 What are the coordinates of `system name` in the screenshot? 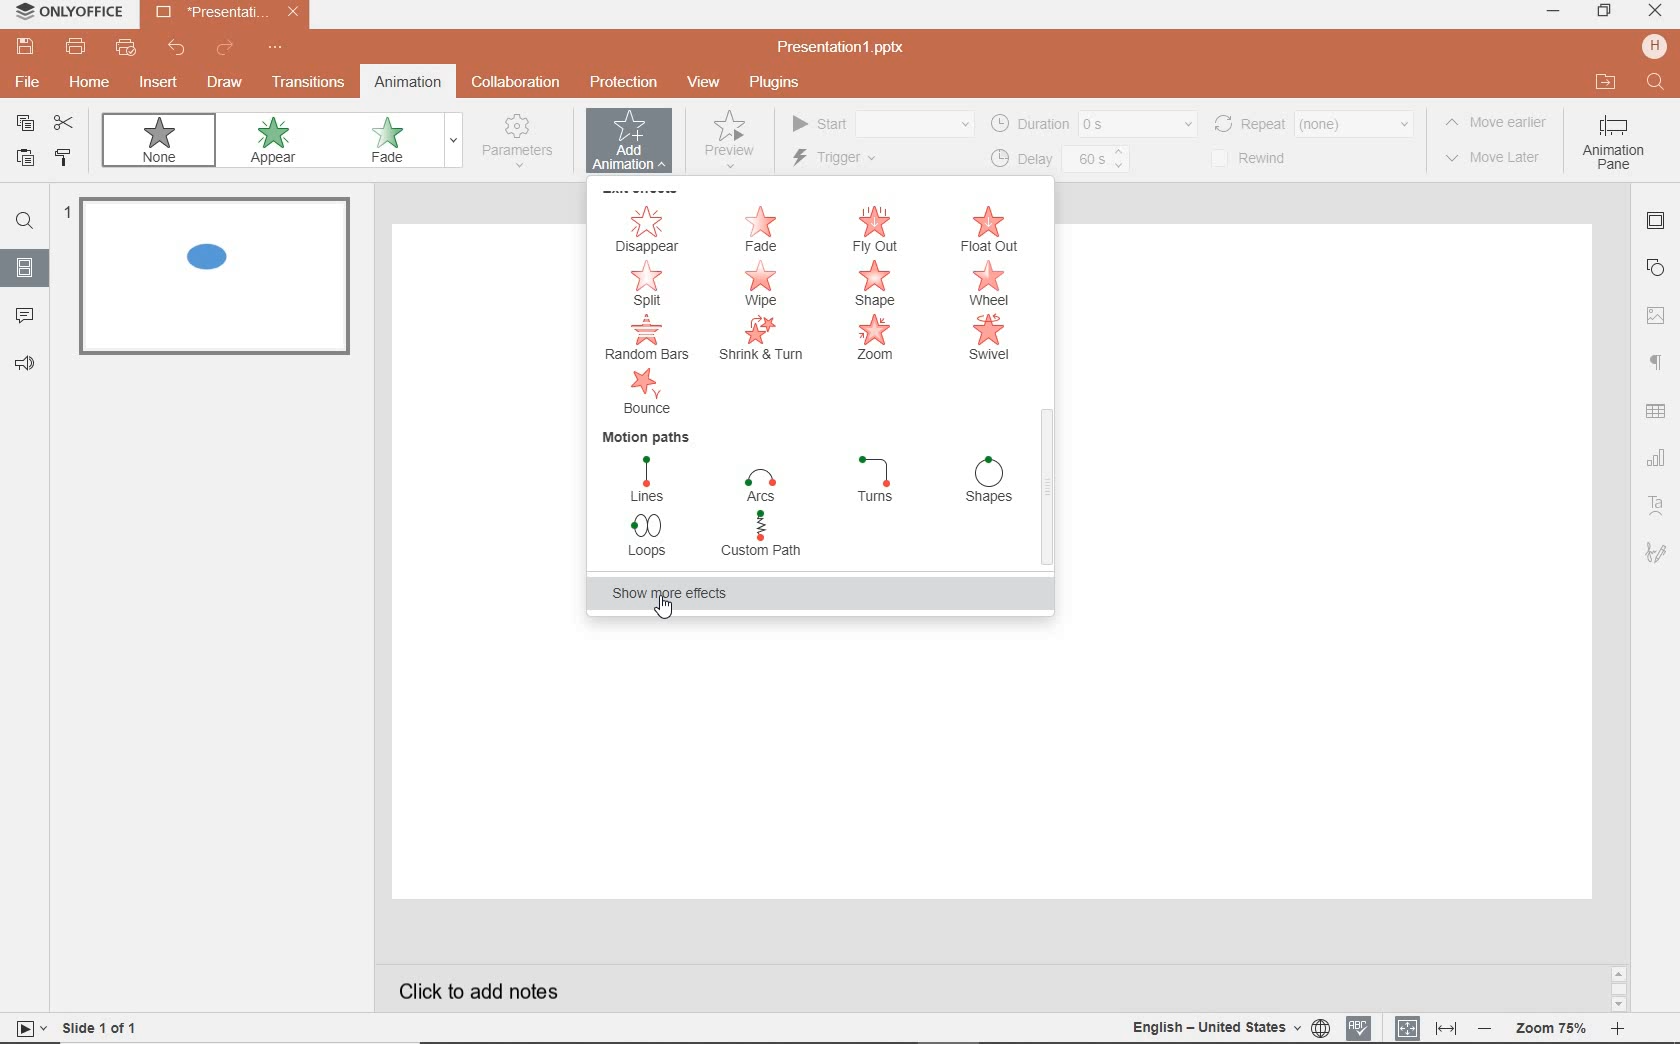 It's located at (68, 12).